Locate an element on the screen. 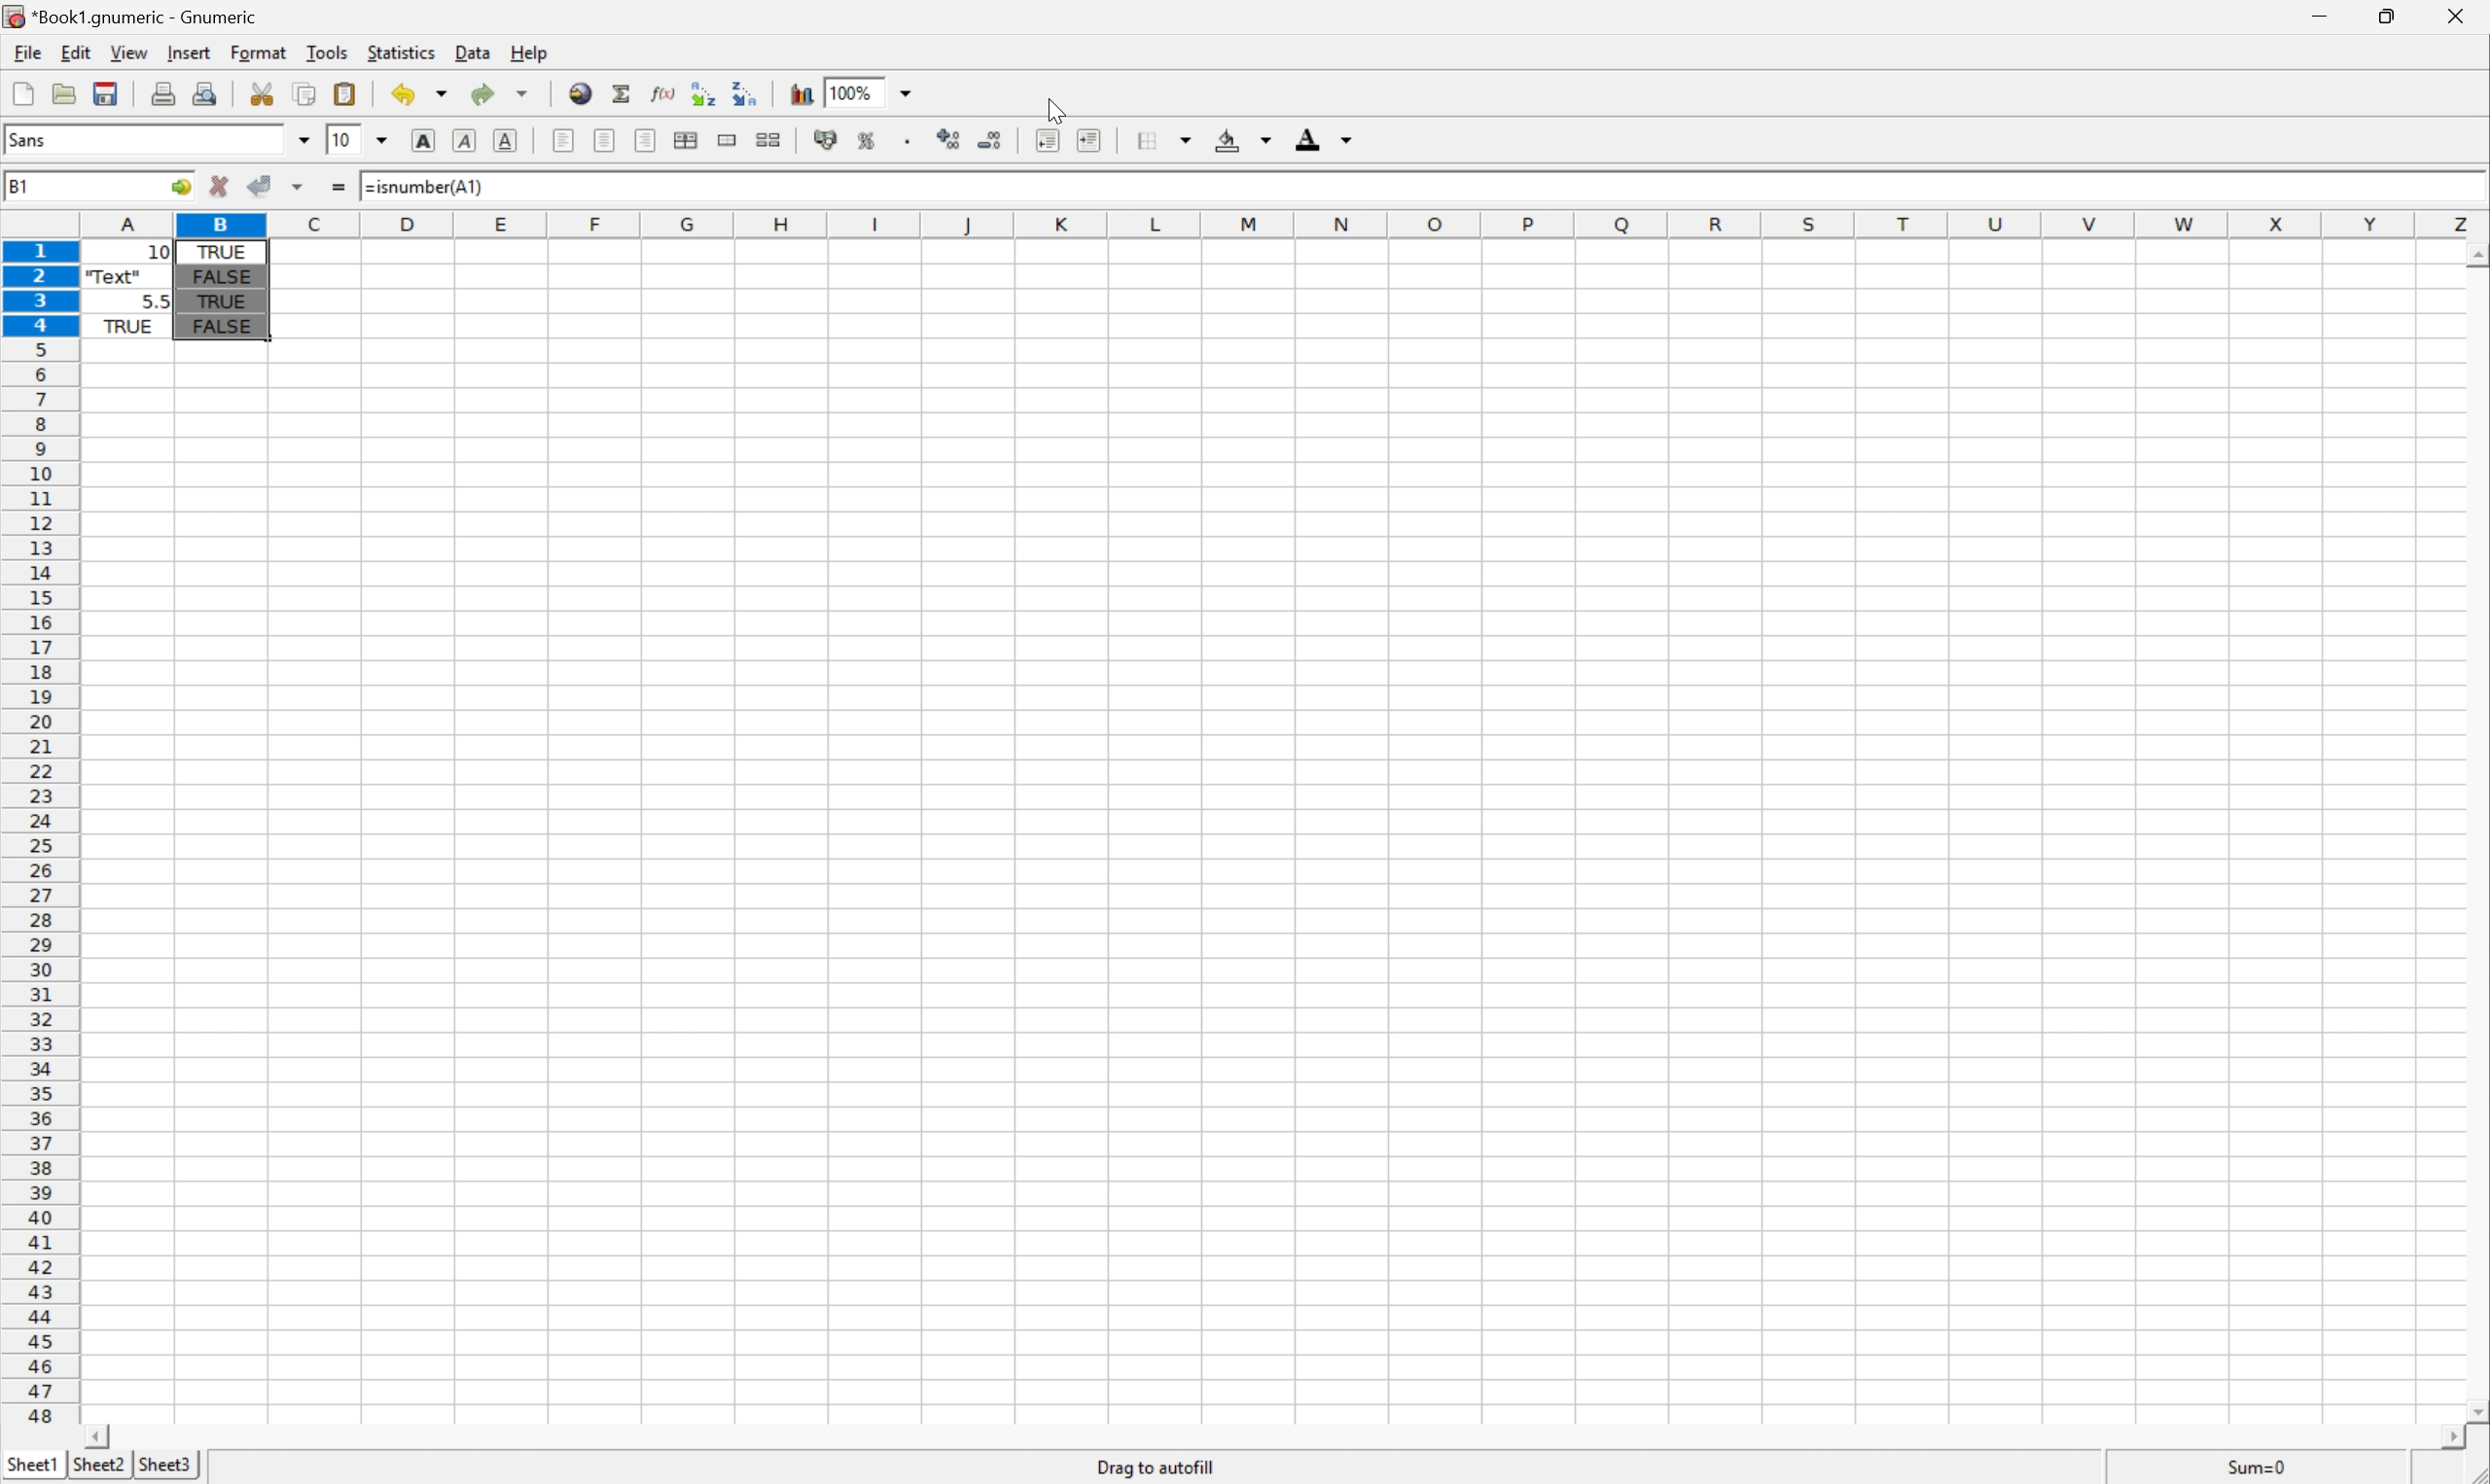 This screenshot has height=1484, width=2490. Sheet3 is located at coordinates (165, 1465).